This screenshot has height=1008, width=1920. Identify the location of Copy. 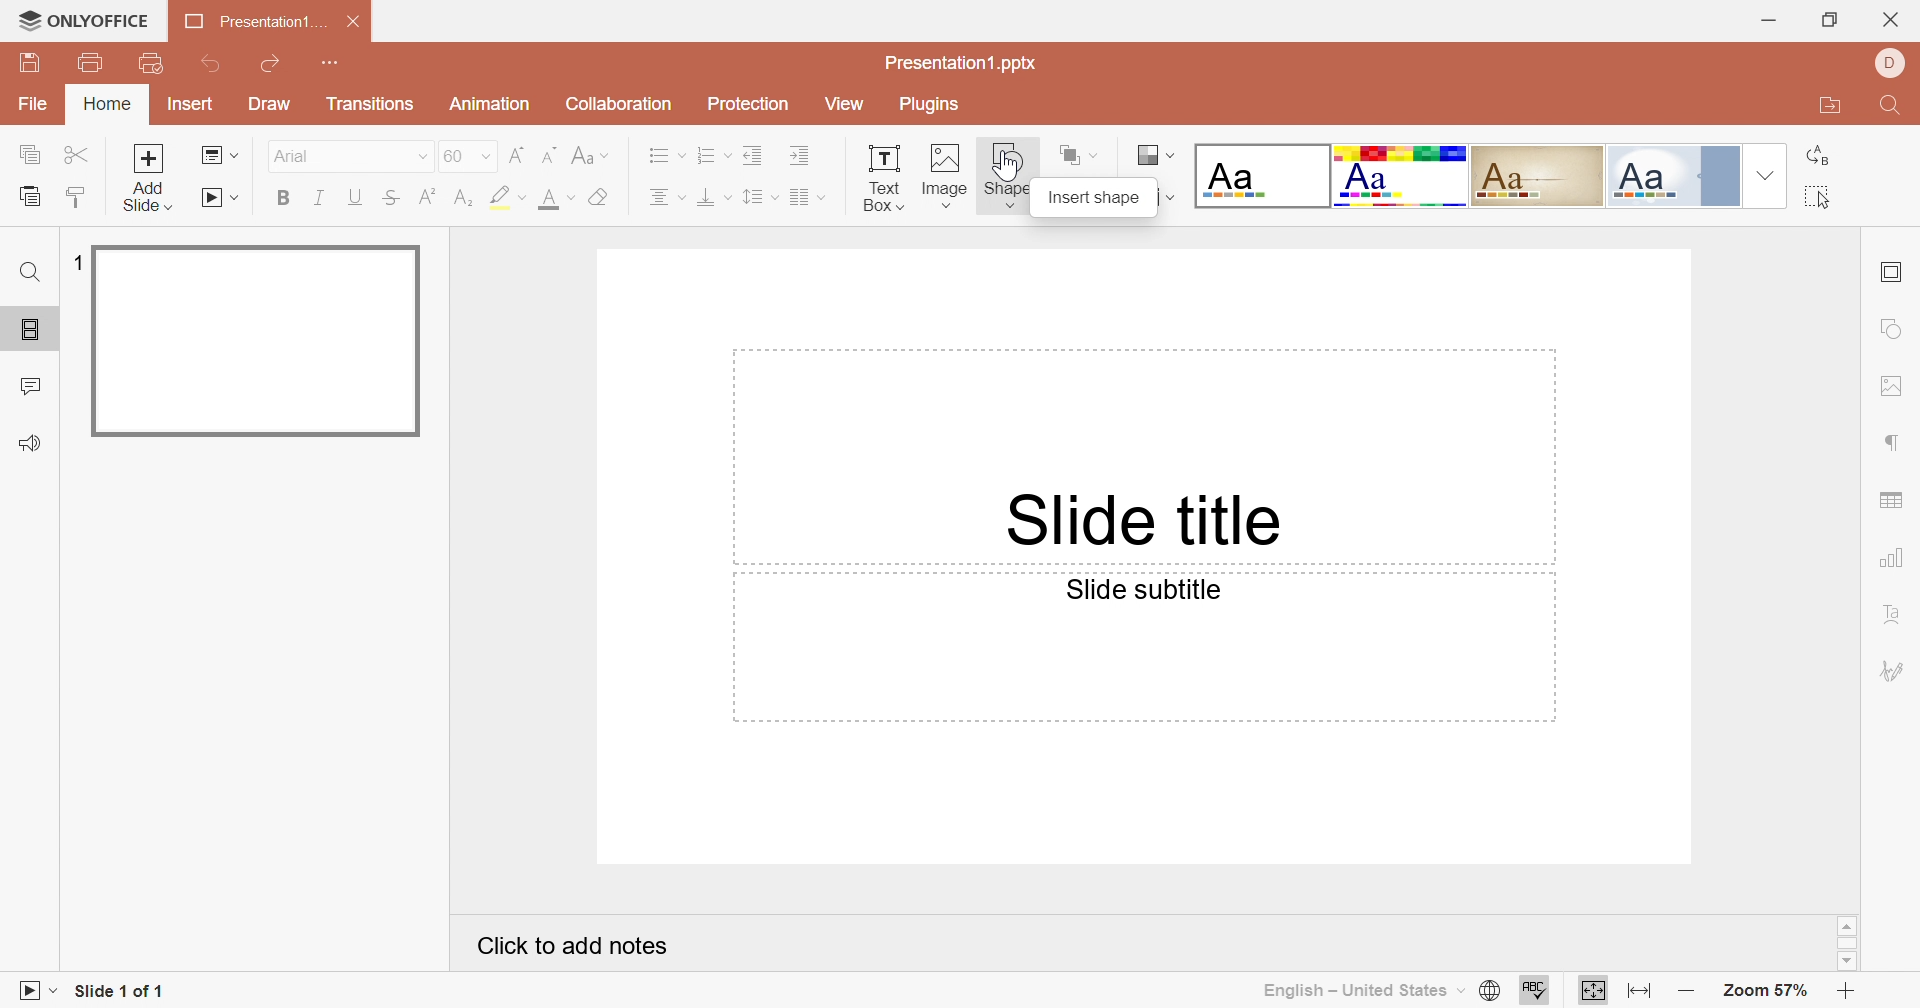
(28, 153).